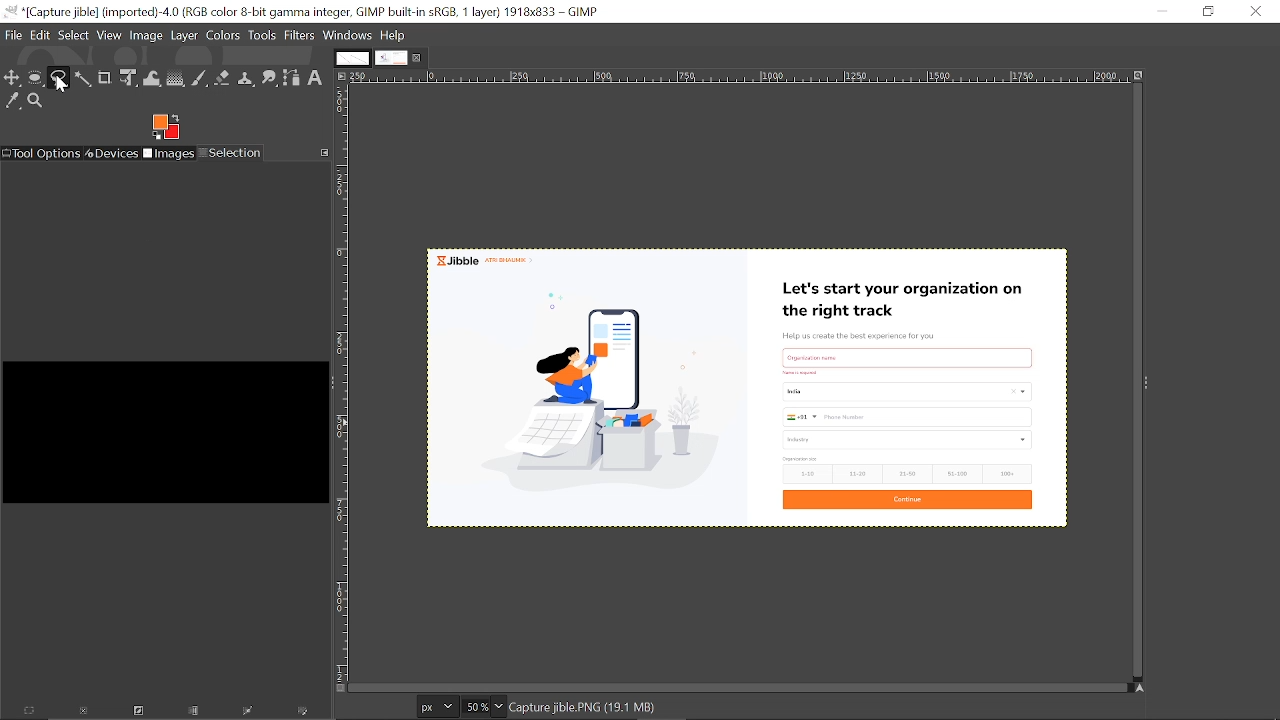  What do you see at coordinates (36, 79) in the screenshot?
I see `Ellipse select tool` at bounding box center [36, 79].